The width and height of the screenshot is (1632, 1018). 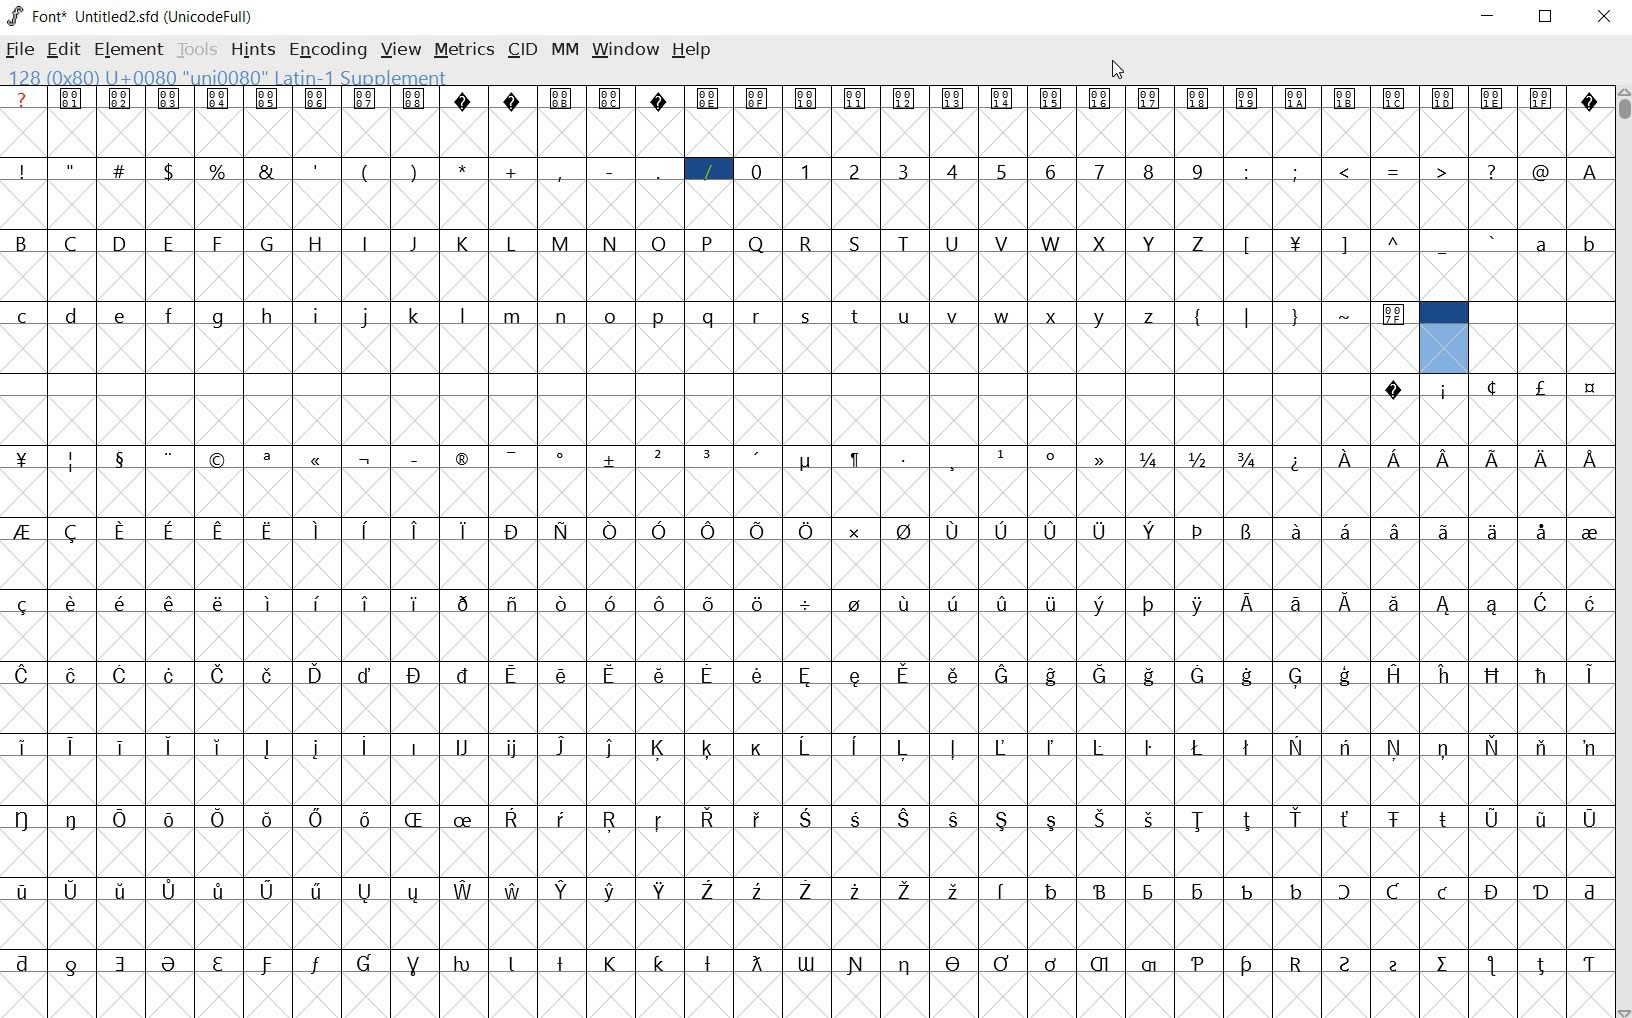 I want to click on D, so click(x=122, y=244).